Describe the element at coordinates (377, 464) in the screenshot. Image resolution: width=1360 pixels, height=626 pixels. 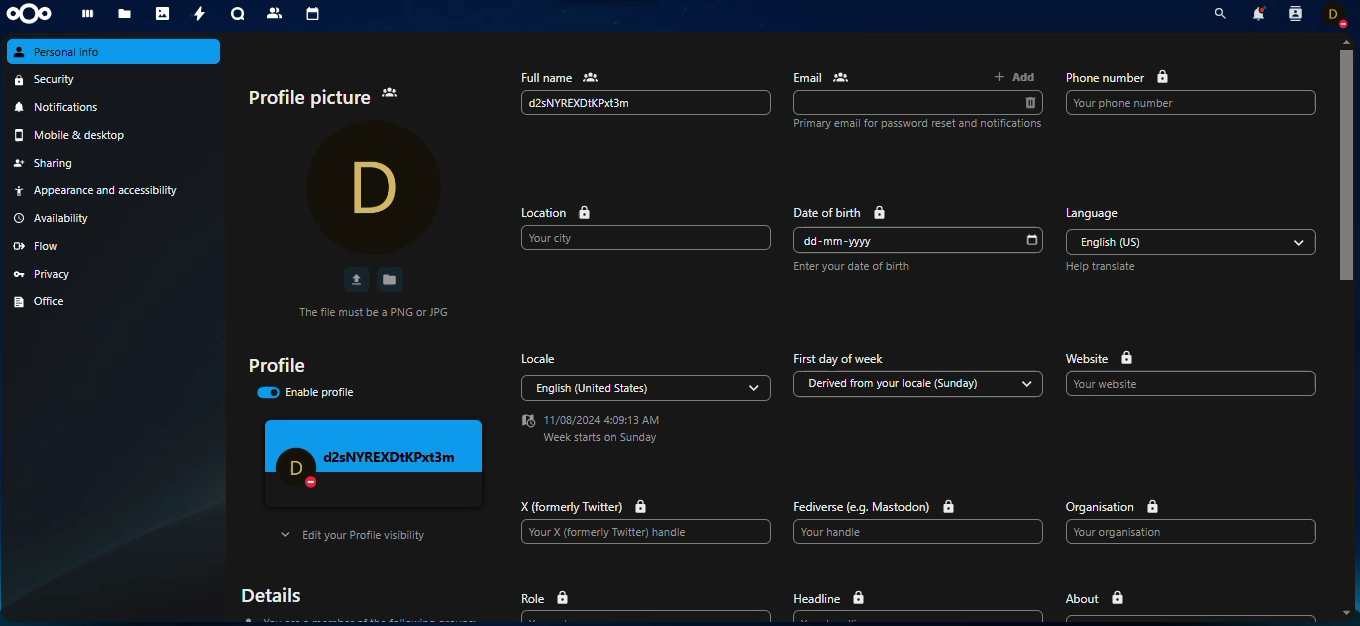
I see `profile preview` at that location.